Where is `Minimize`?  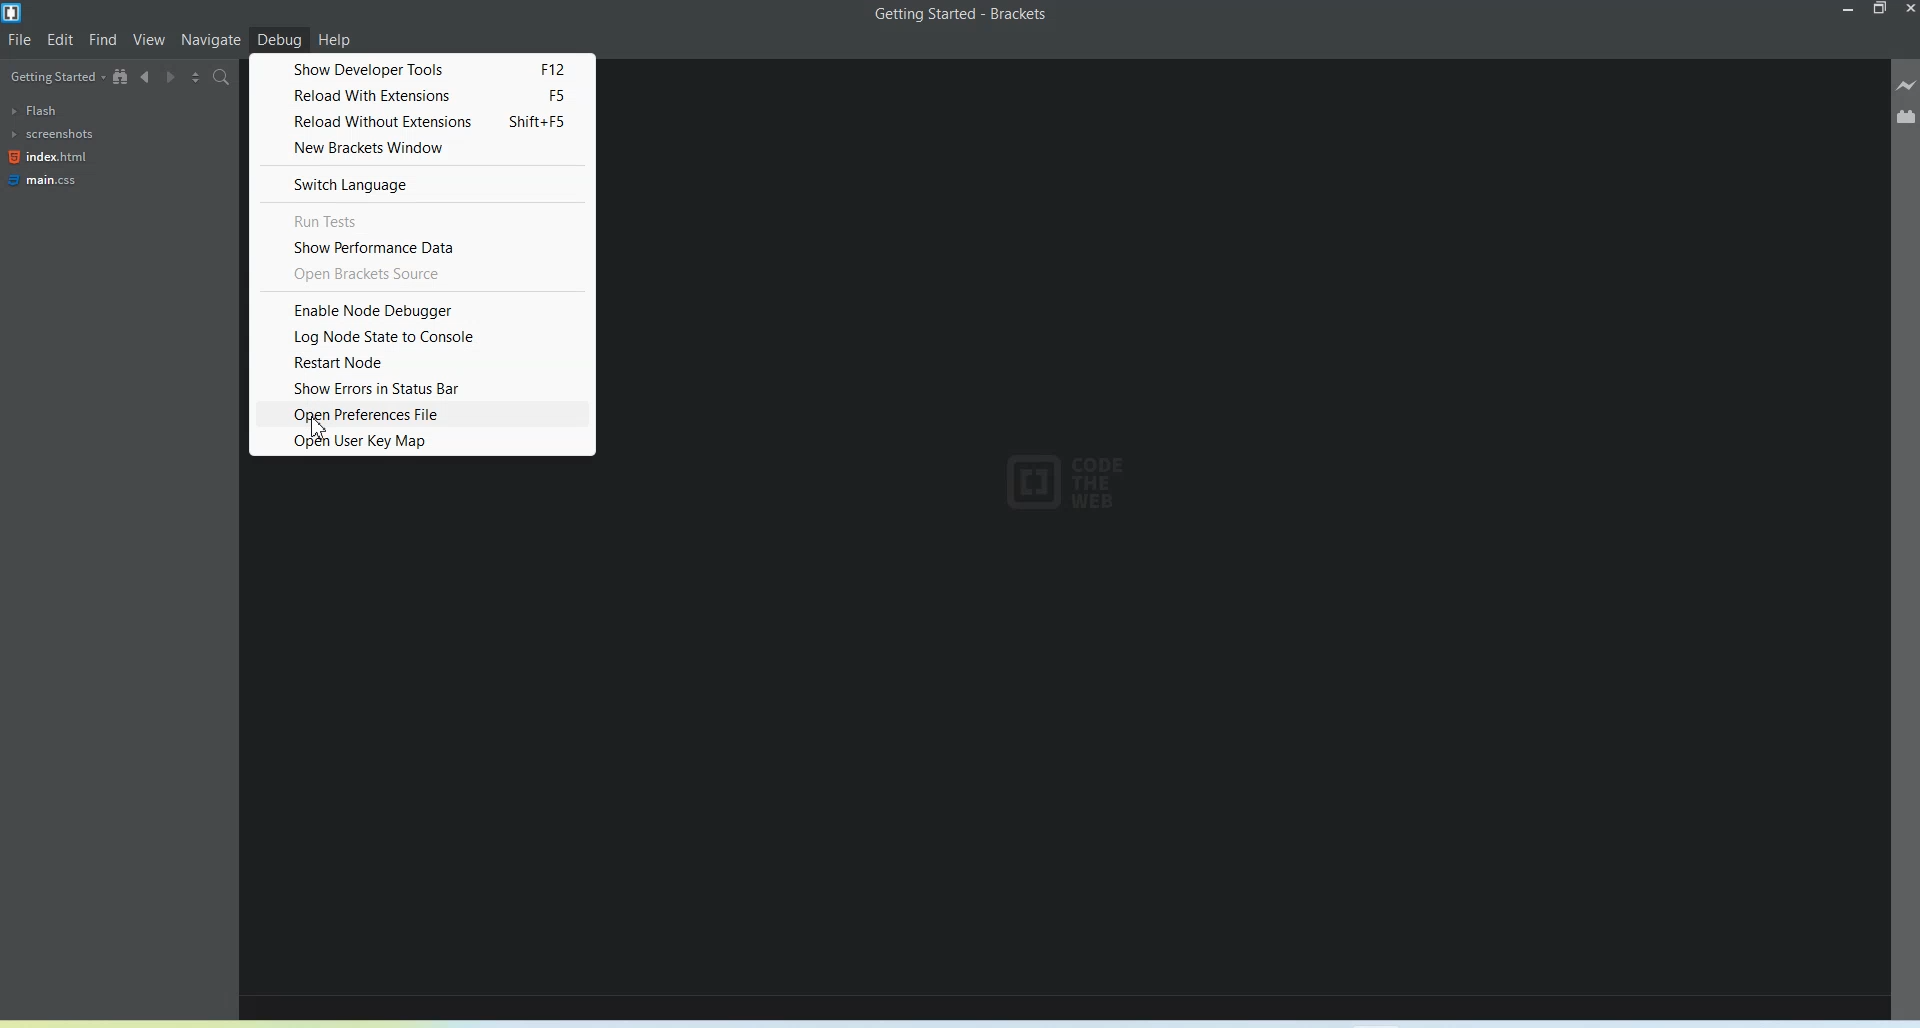 Minimize is located at coordinates (1851, 10).